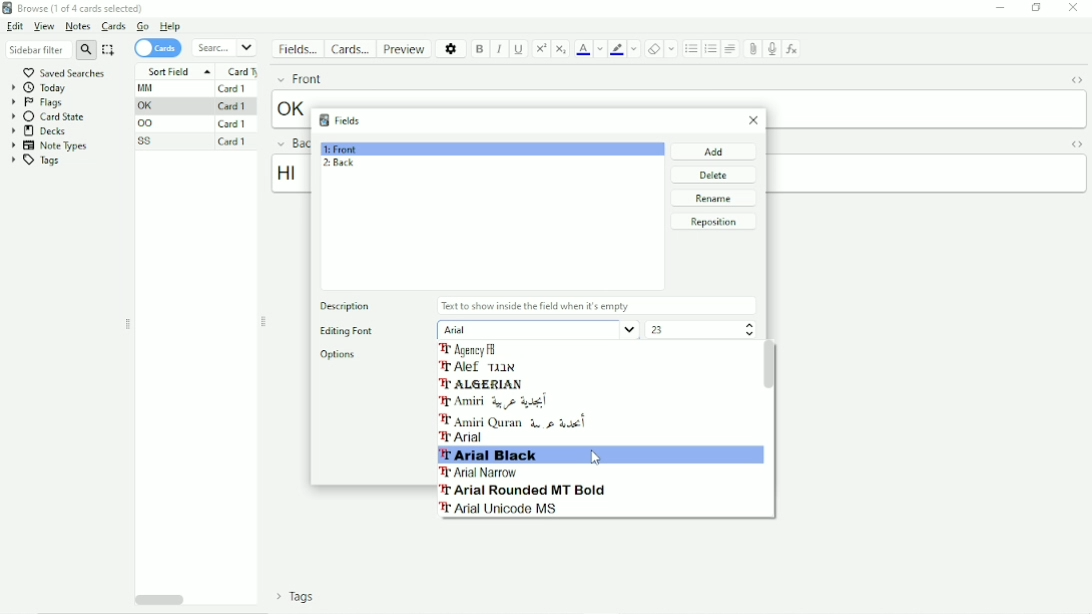 The width and height of the screenshot is (1092, 614). Describe the element at coordinates (50, 116) in the screenshot. I see `Card state` at that location.